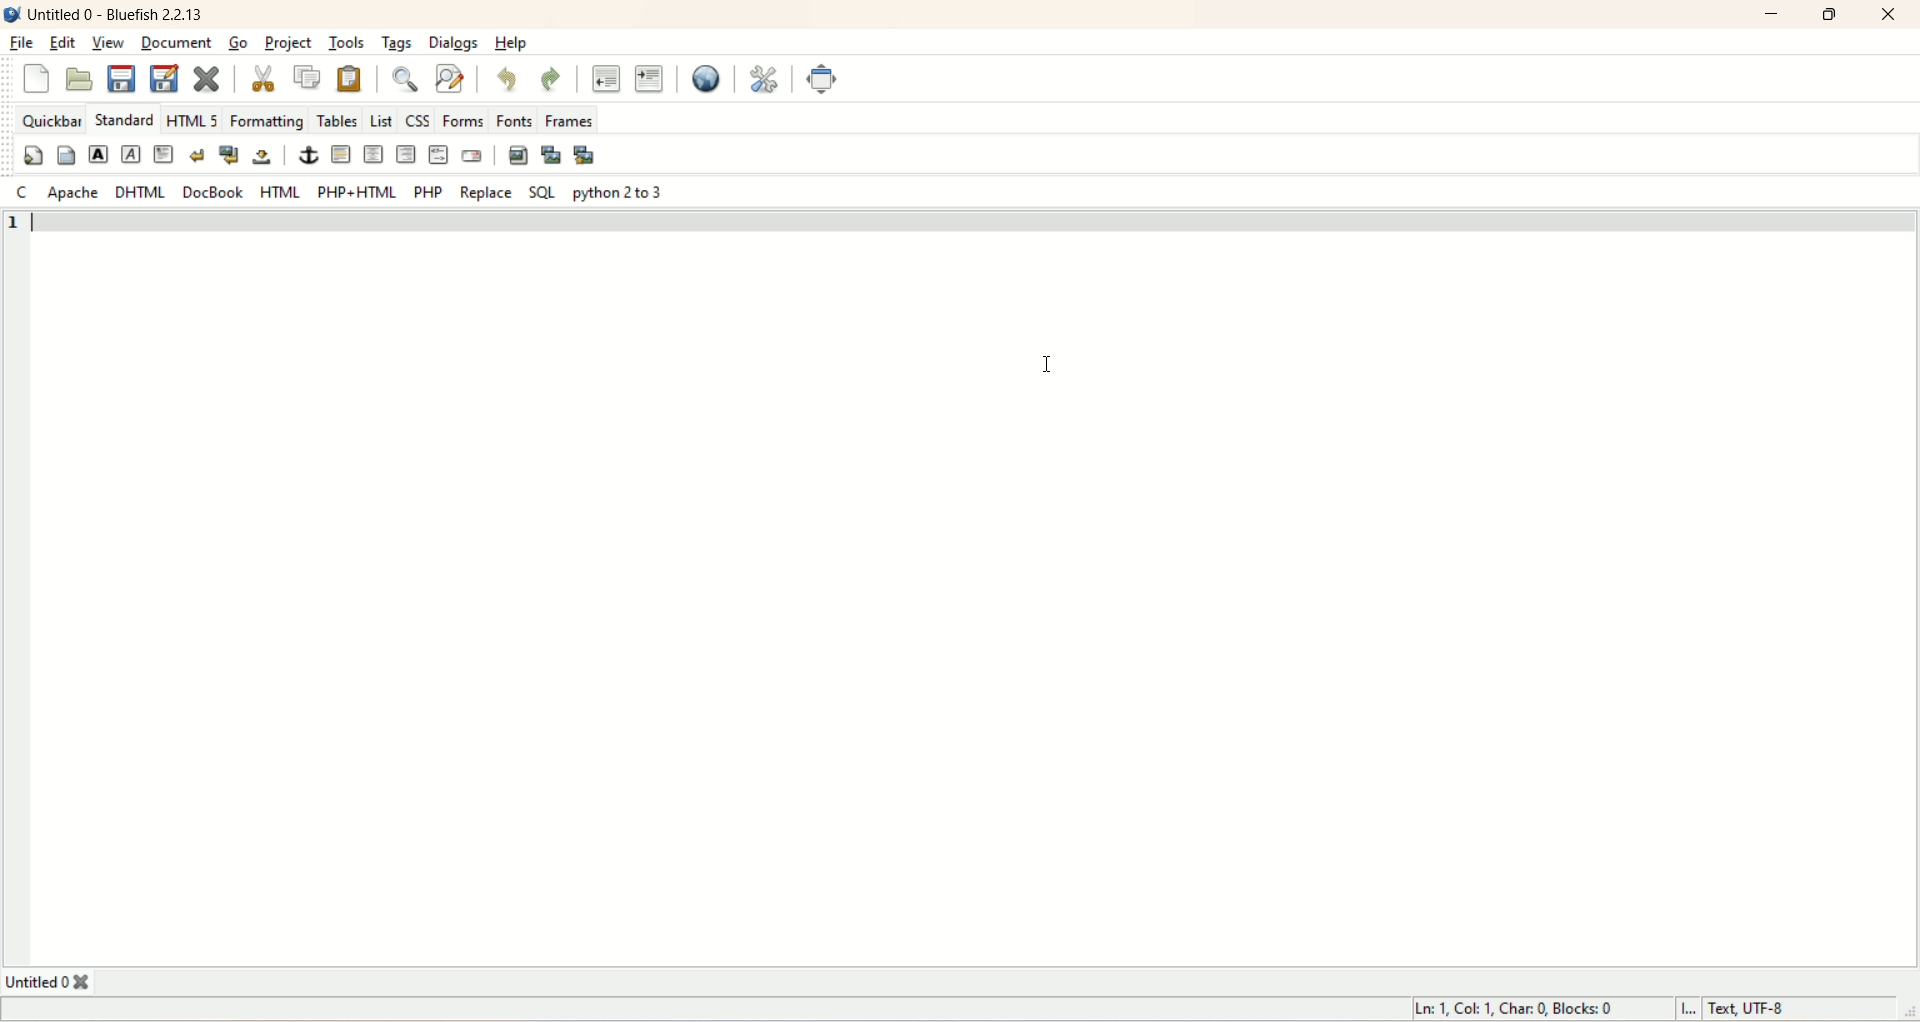 The height and width of the screenshot is (1022, 1920). Describe the element at coordinates (403, 79) in the screenshot. I see `find` at that location.